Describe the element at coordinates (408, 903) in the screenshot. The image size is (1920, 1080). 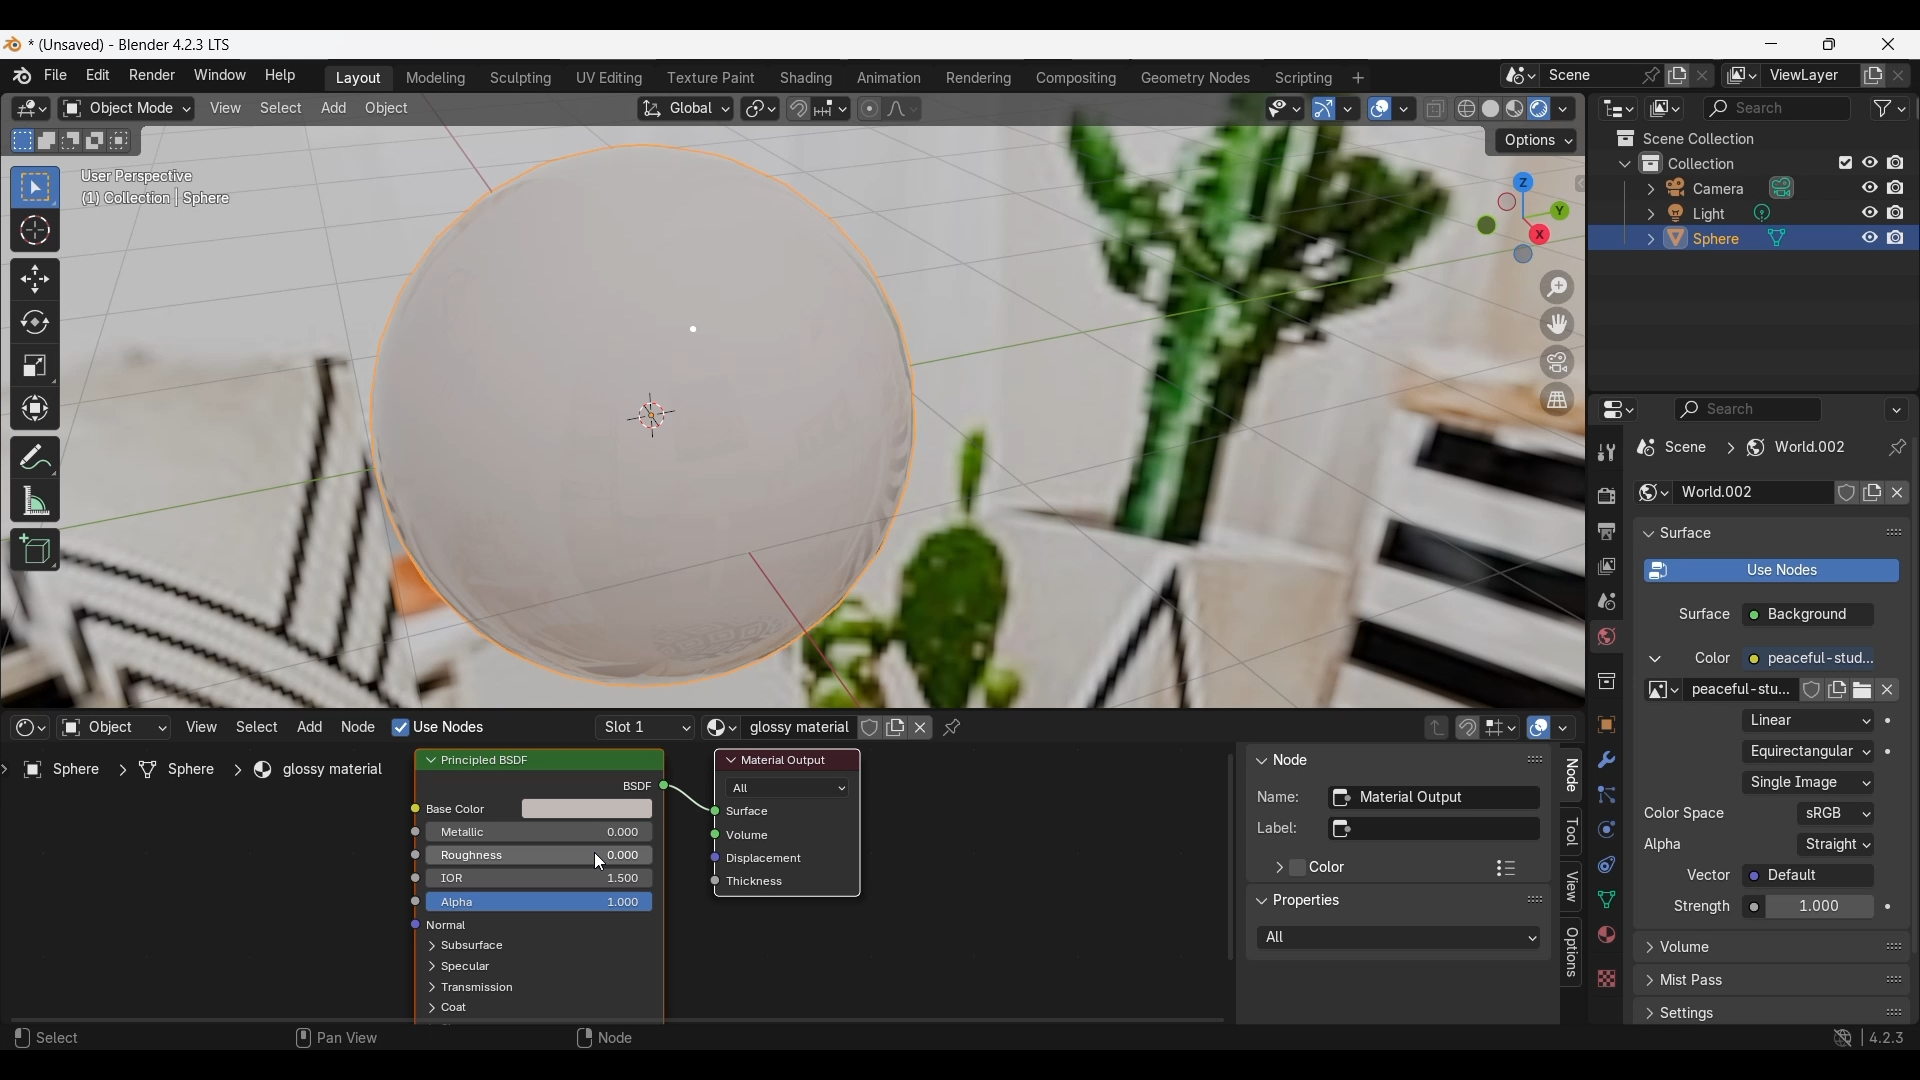
I see `icon` at that location.